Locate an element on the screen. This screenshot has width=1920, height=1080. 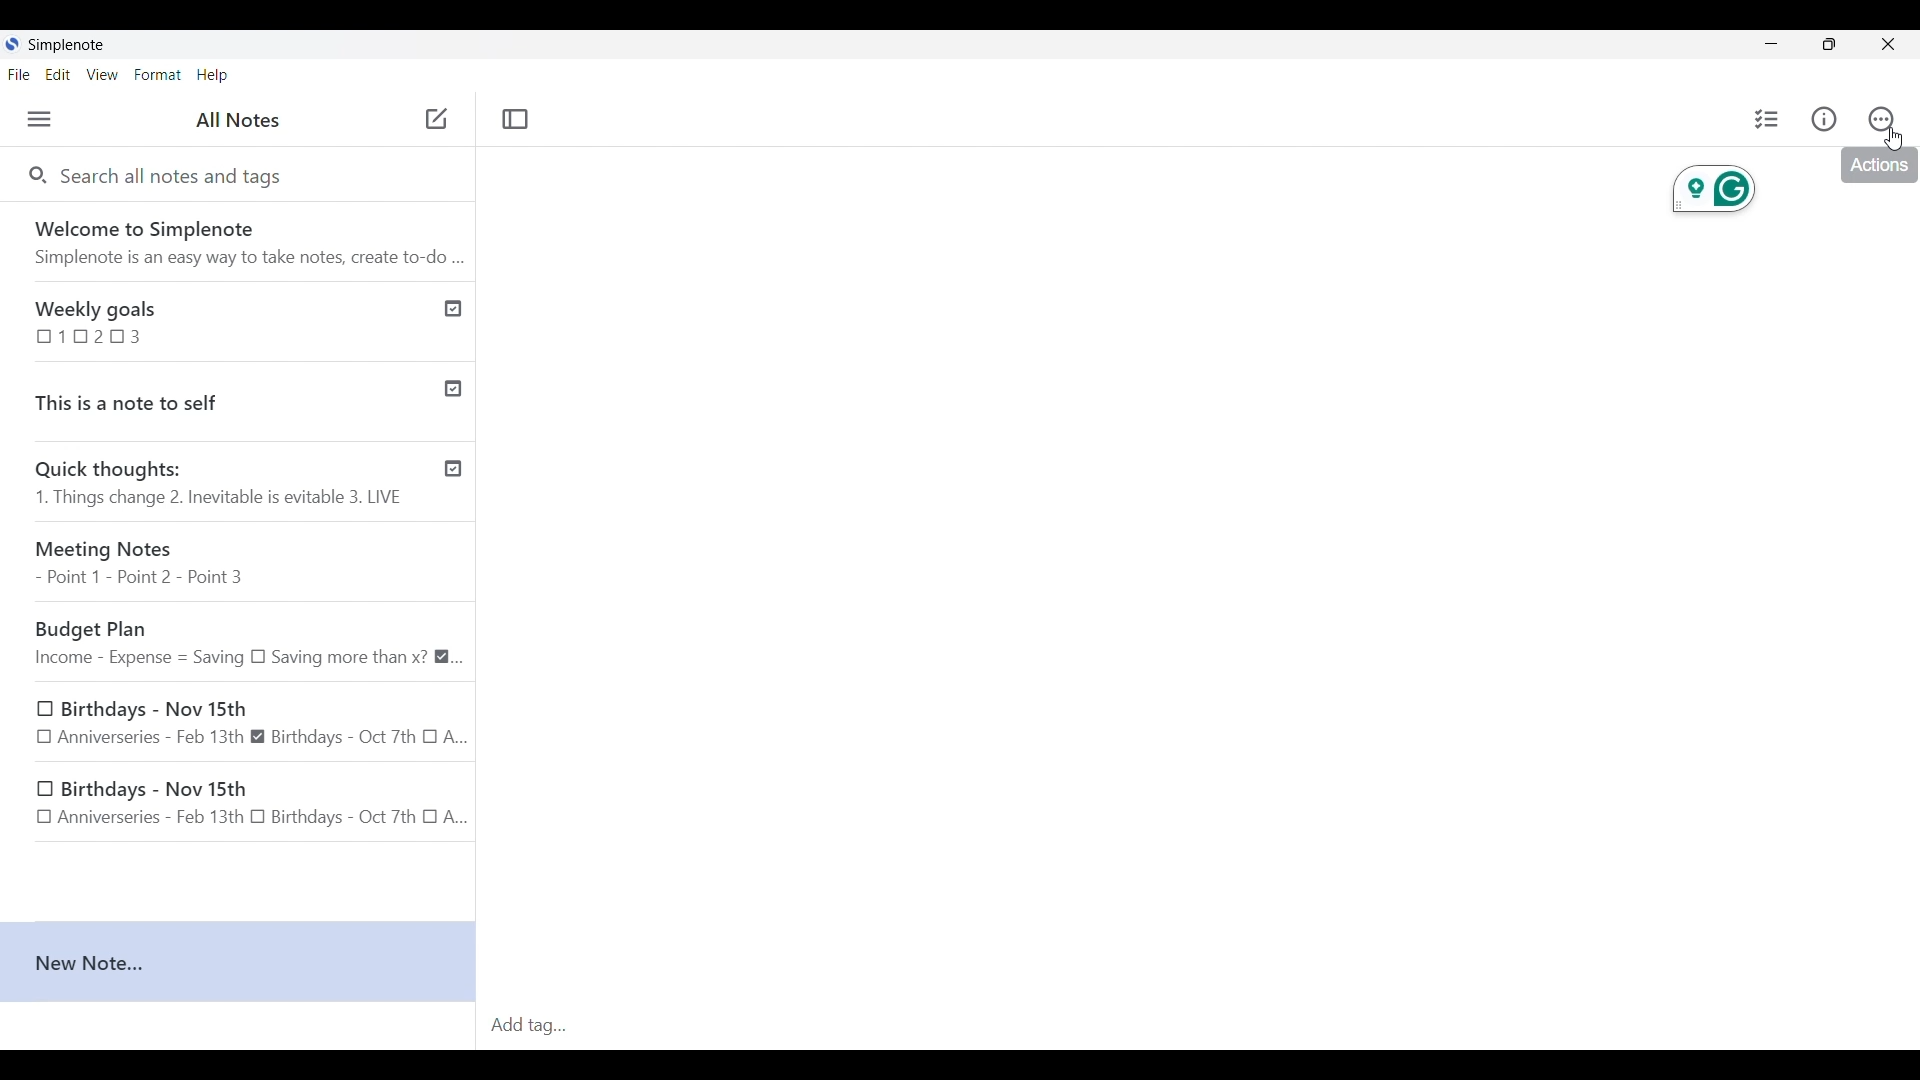
Weekly goals is located at coordinates (213, 320).